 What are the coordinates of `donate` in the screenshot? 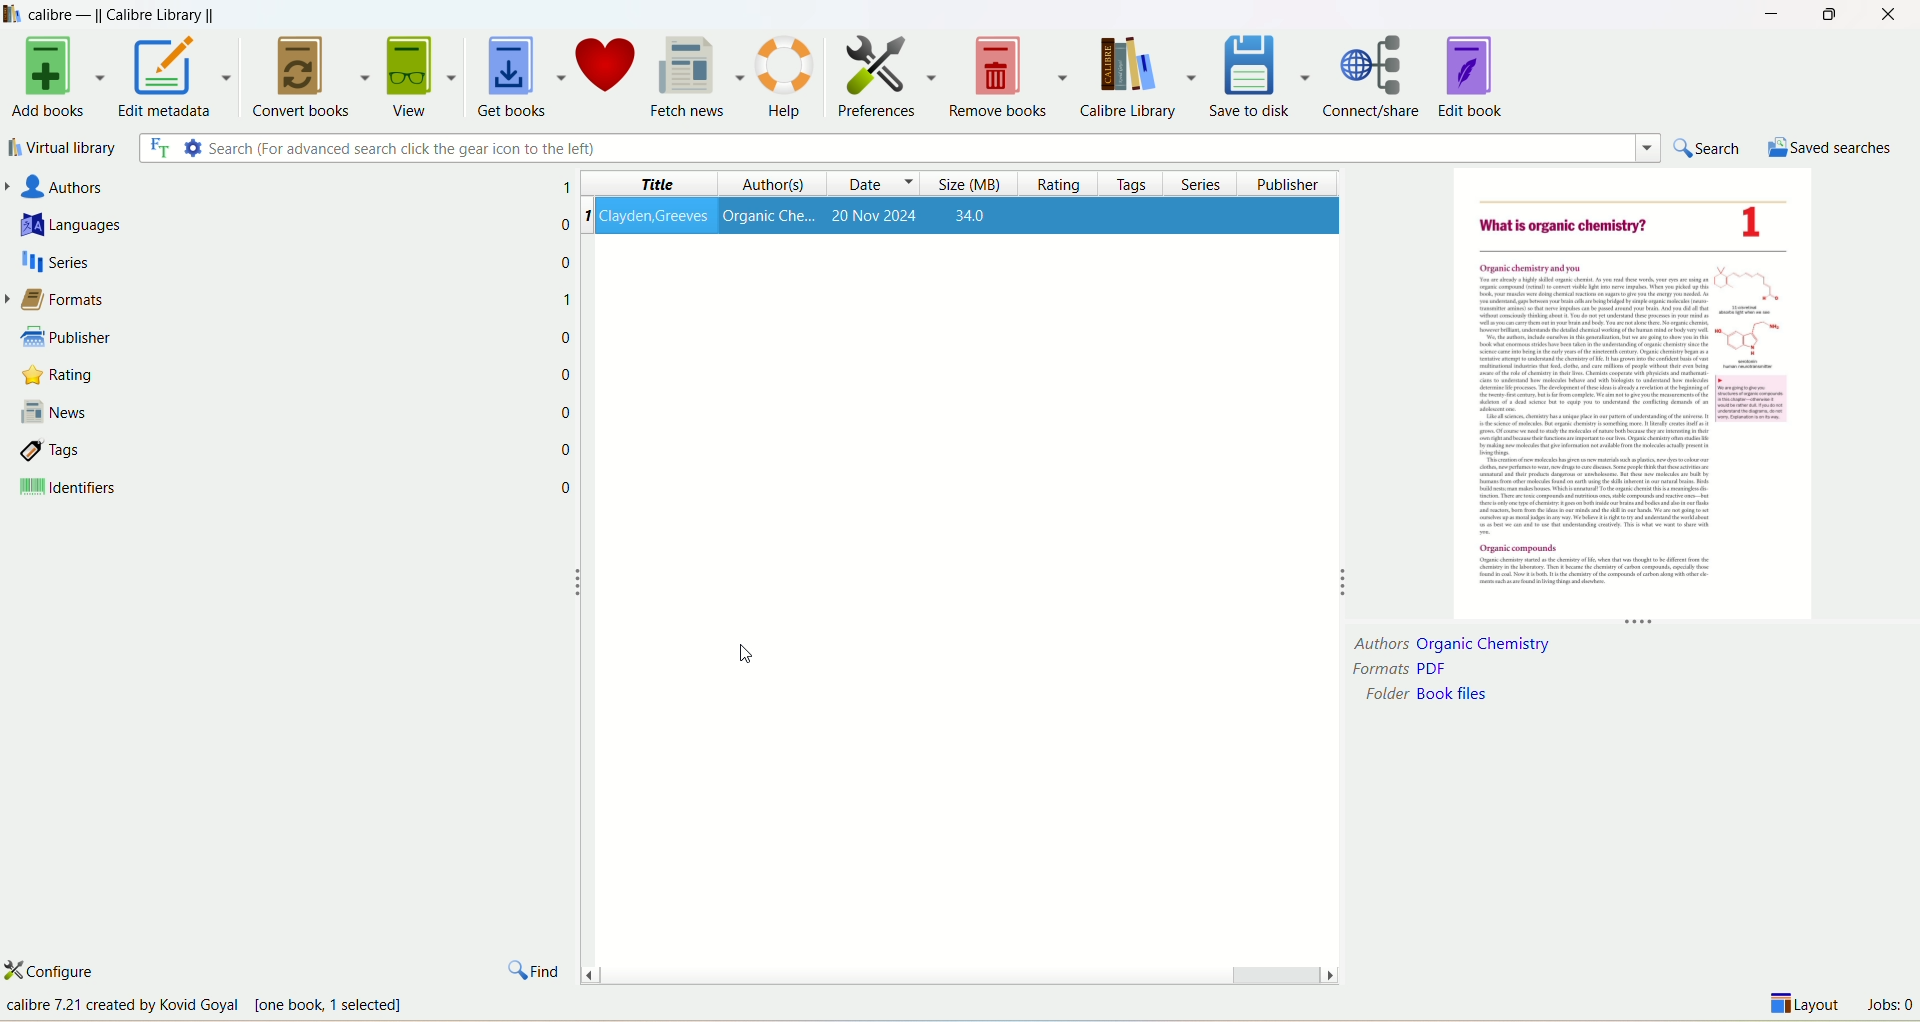 It's located at (609, 72).